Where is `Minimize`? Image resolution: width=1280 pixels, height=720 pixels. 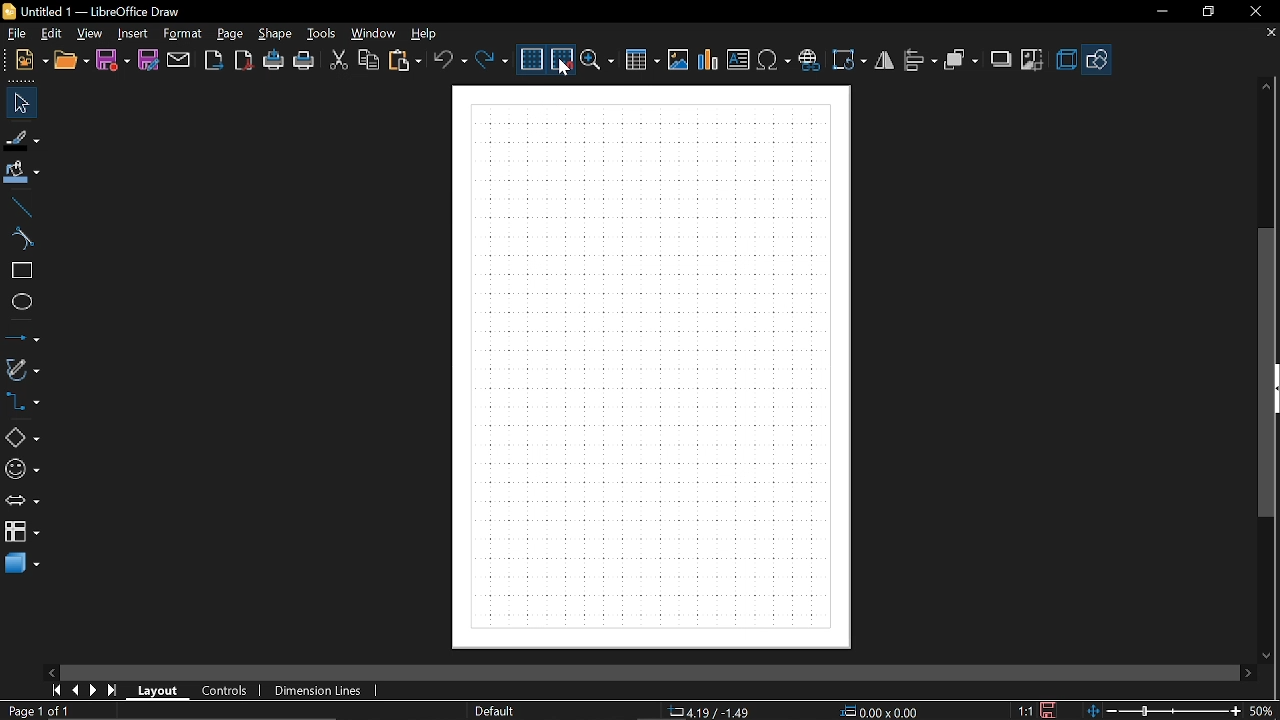
Minimize is located at coordinates (1162, 13).